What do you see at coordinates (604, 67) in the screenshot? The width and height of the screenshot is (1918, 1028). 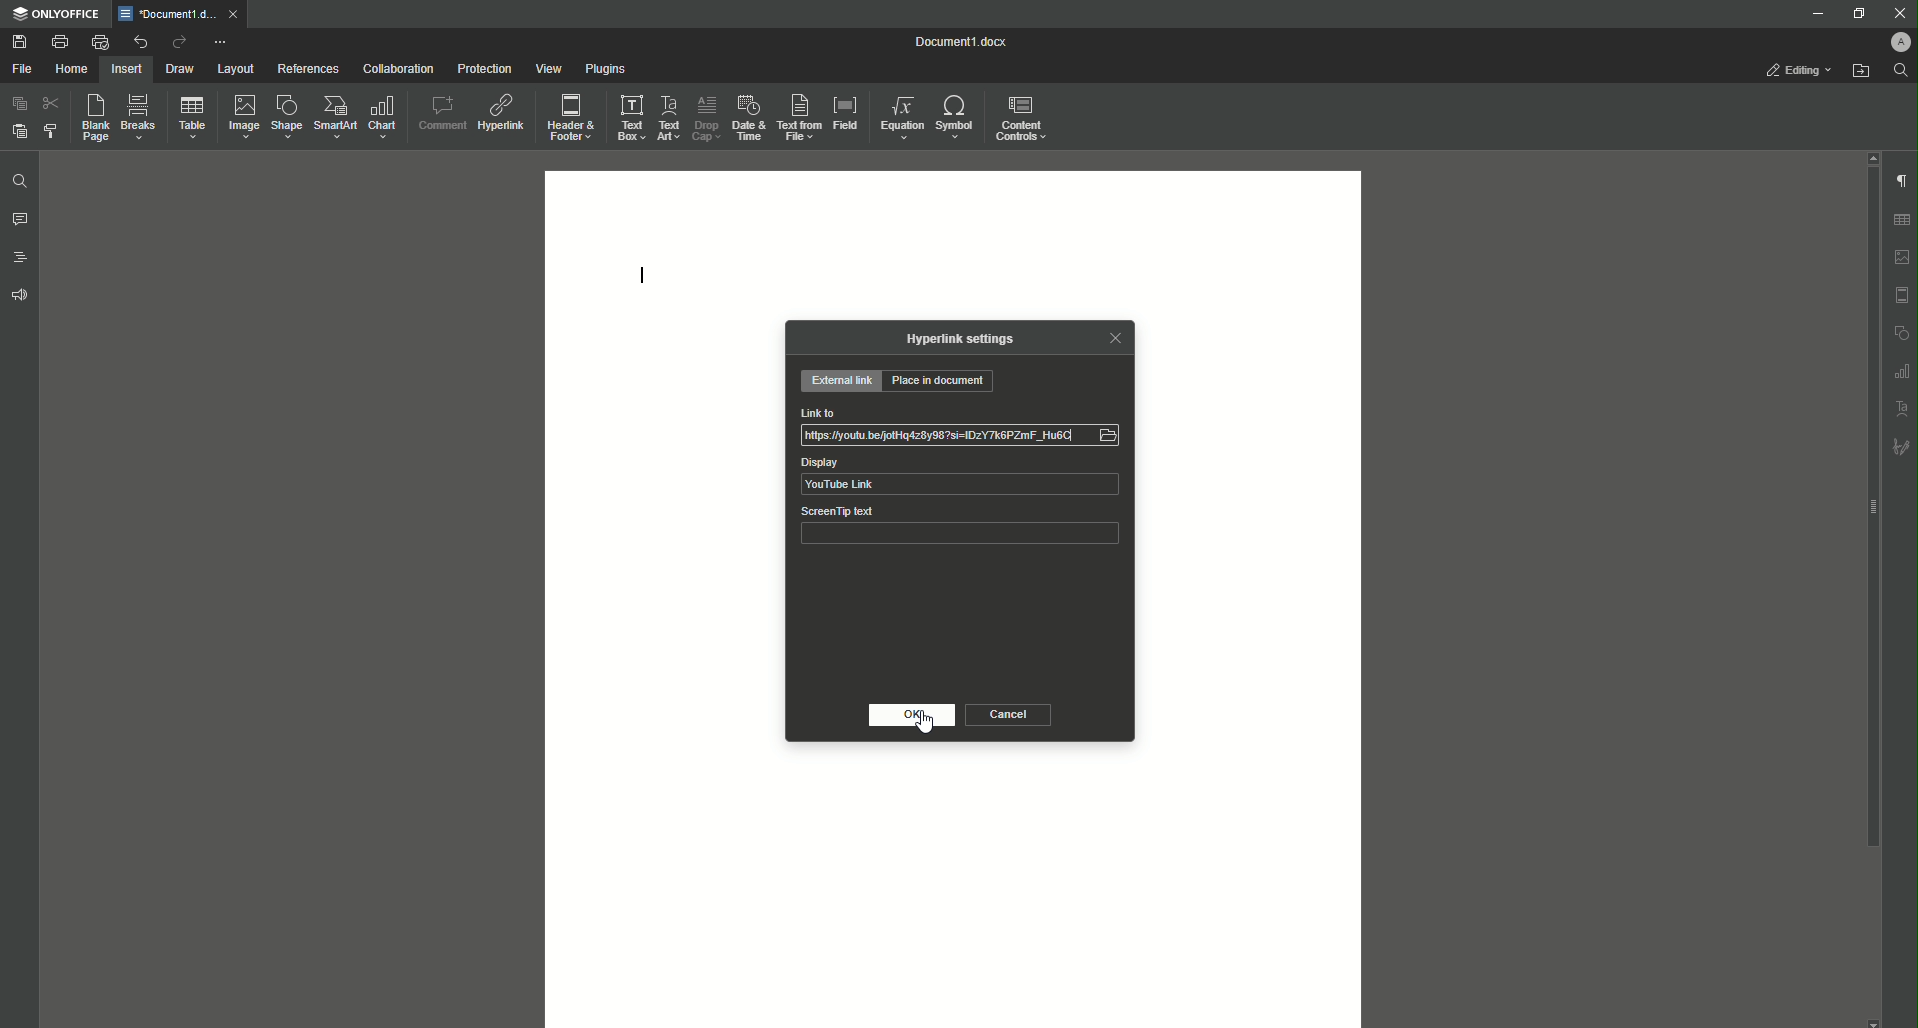 I see `Plugins` at bounding box center [604, 67].